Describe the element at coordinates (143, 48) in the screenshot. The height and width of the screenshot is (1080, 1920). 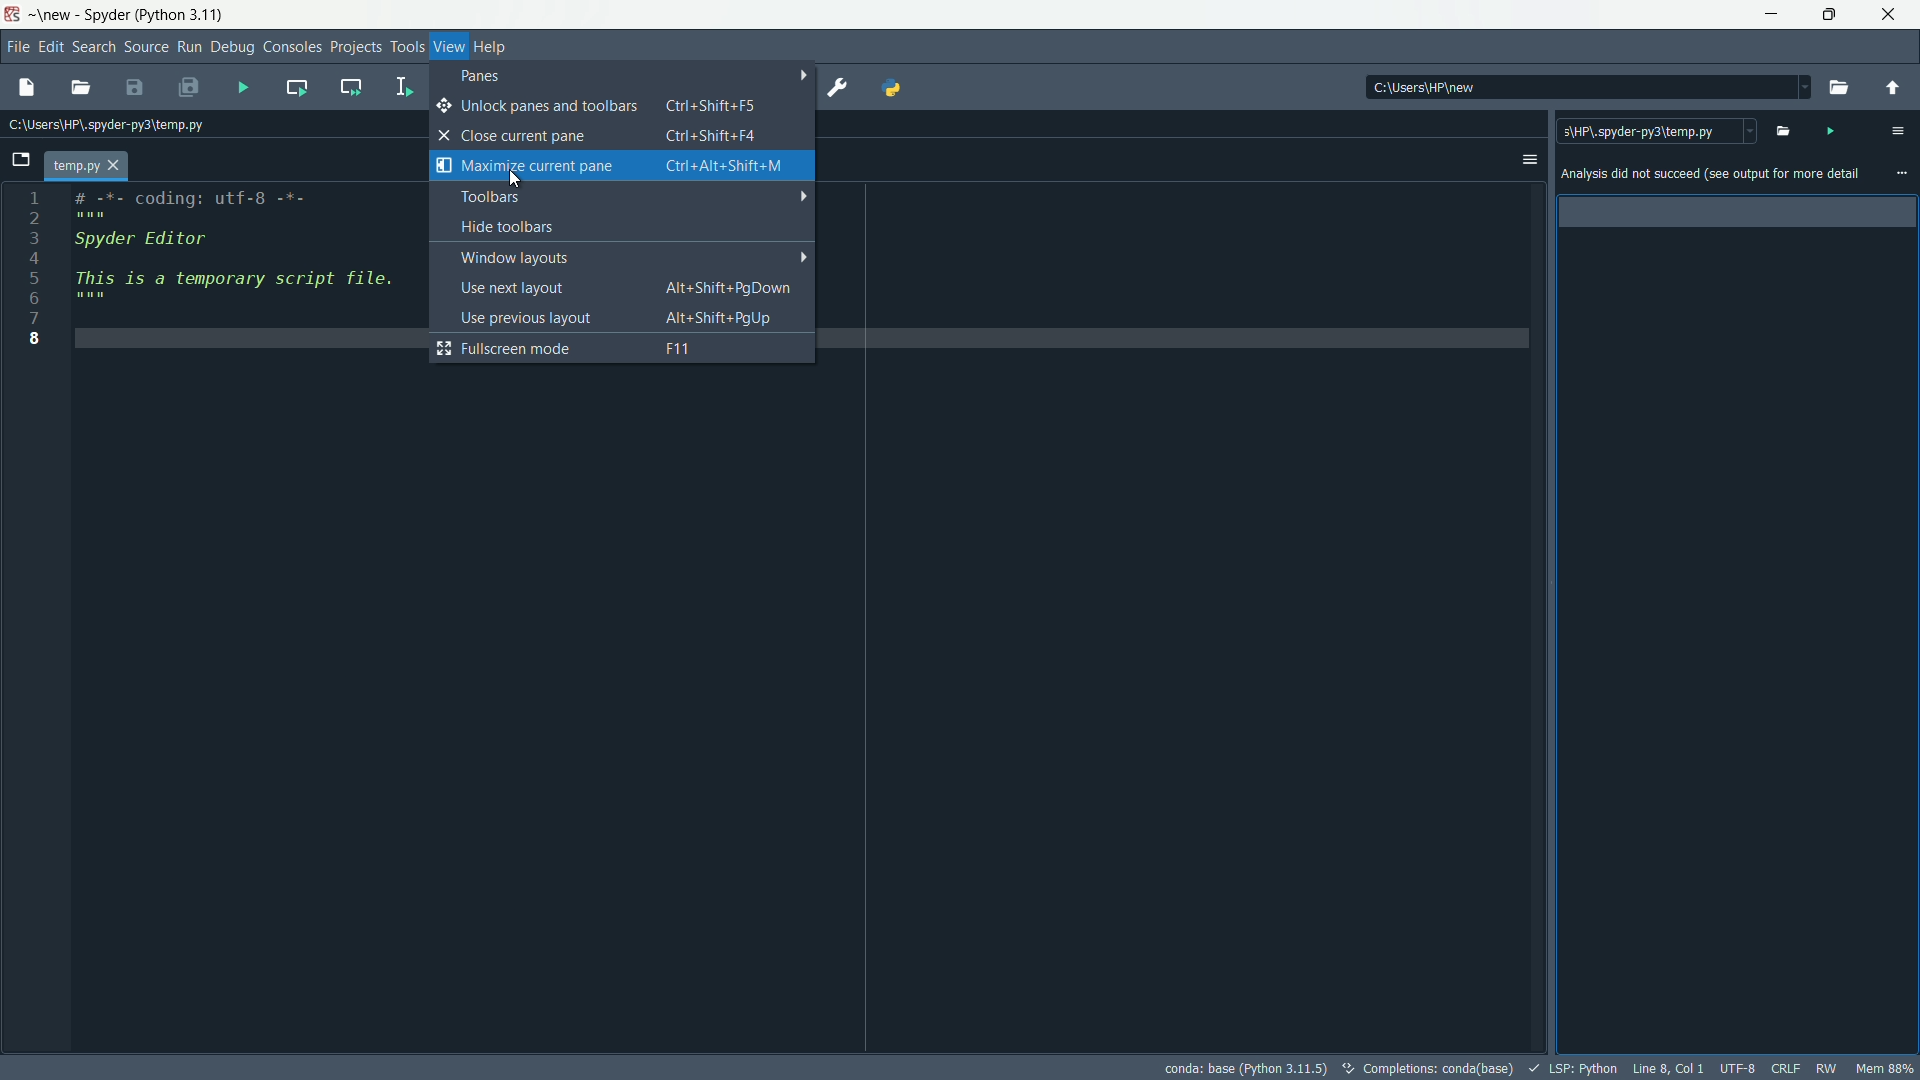
I see `source menu` at that location.